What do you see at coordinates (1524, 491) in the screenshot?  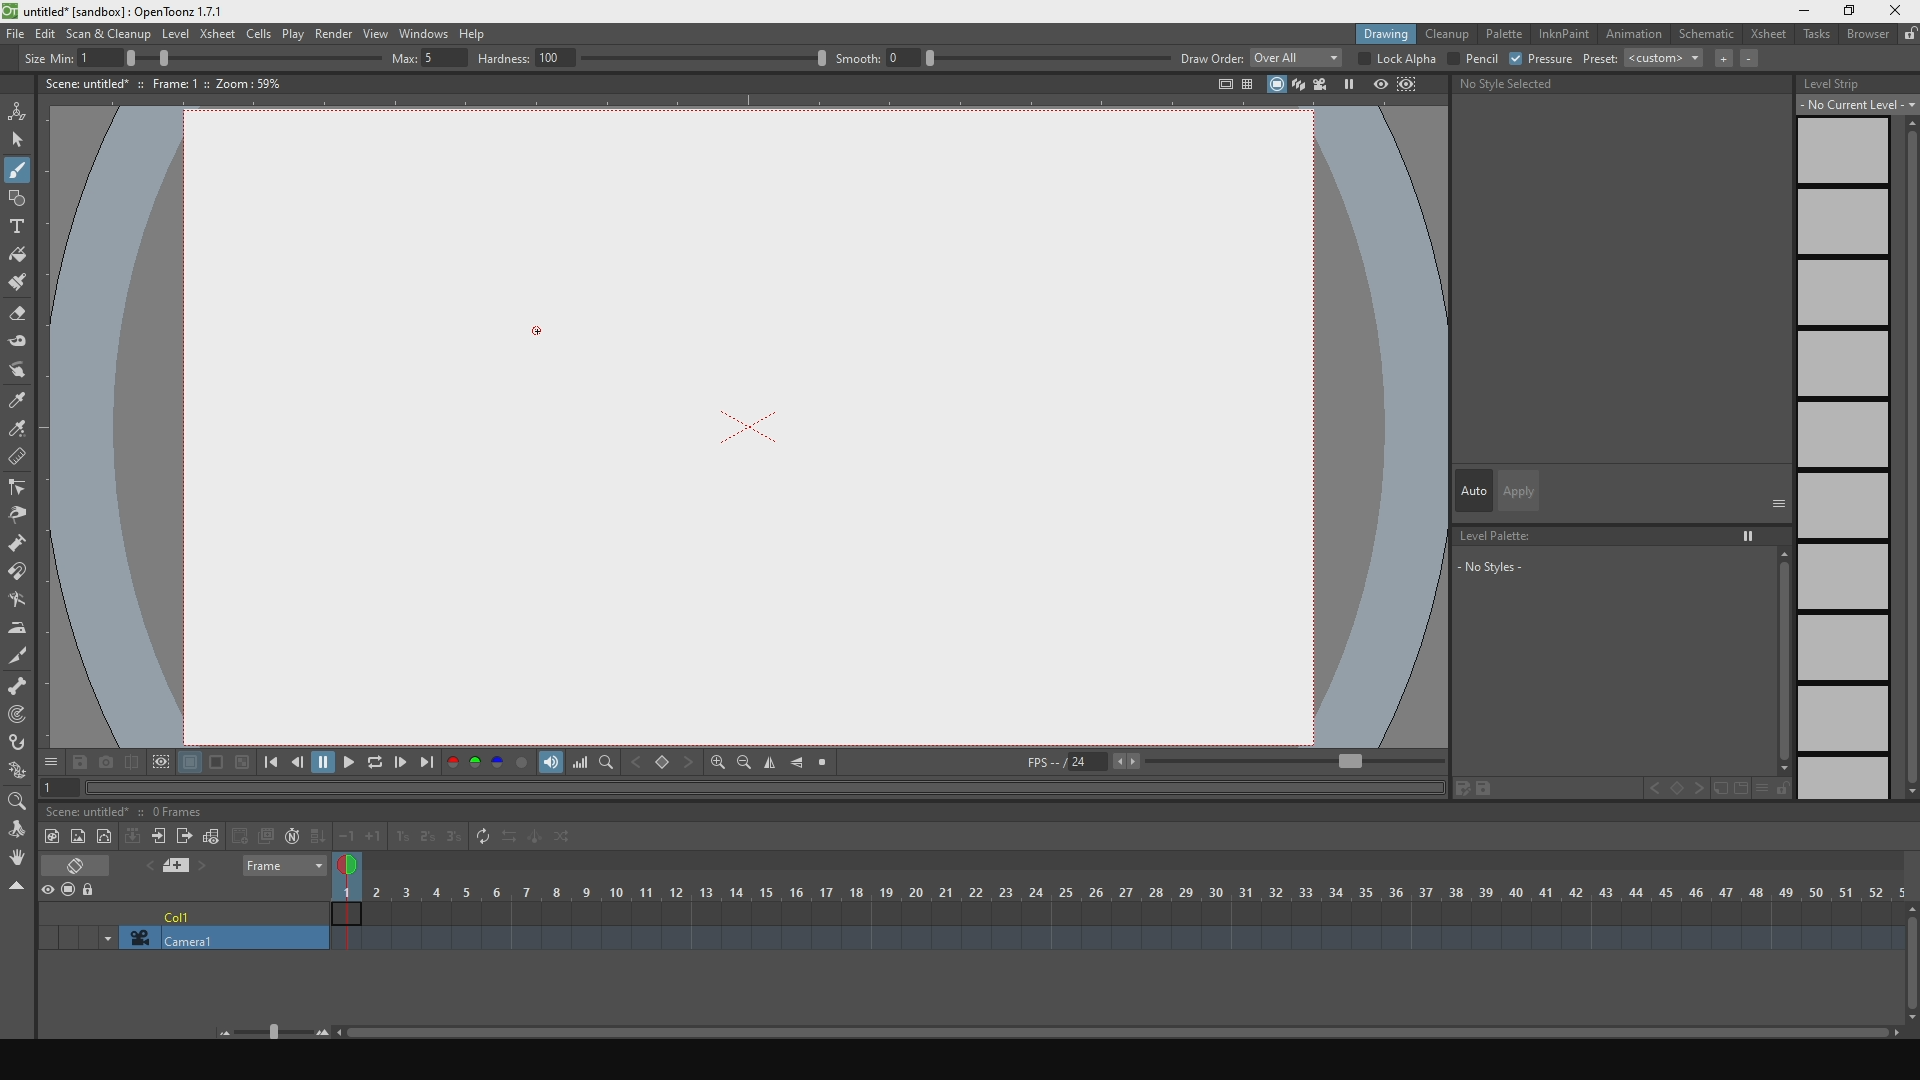 I see `apply` at bounding box center [1524, 491].